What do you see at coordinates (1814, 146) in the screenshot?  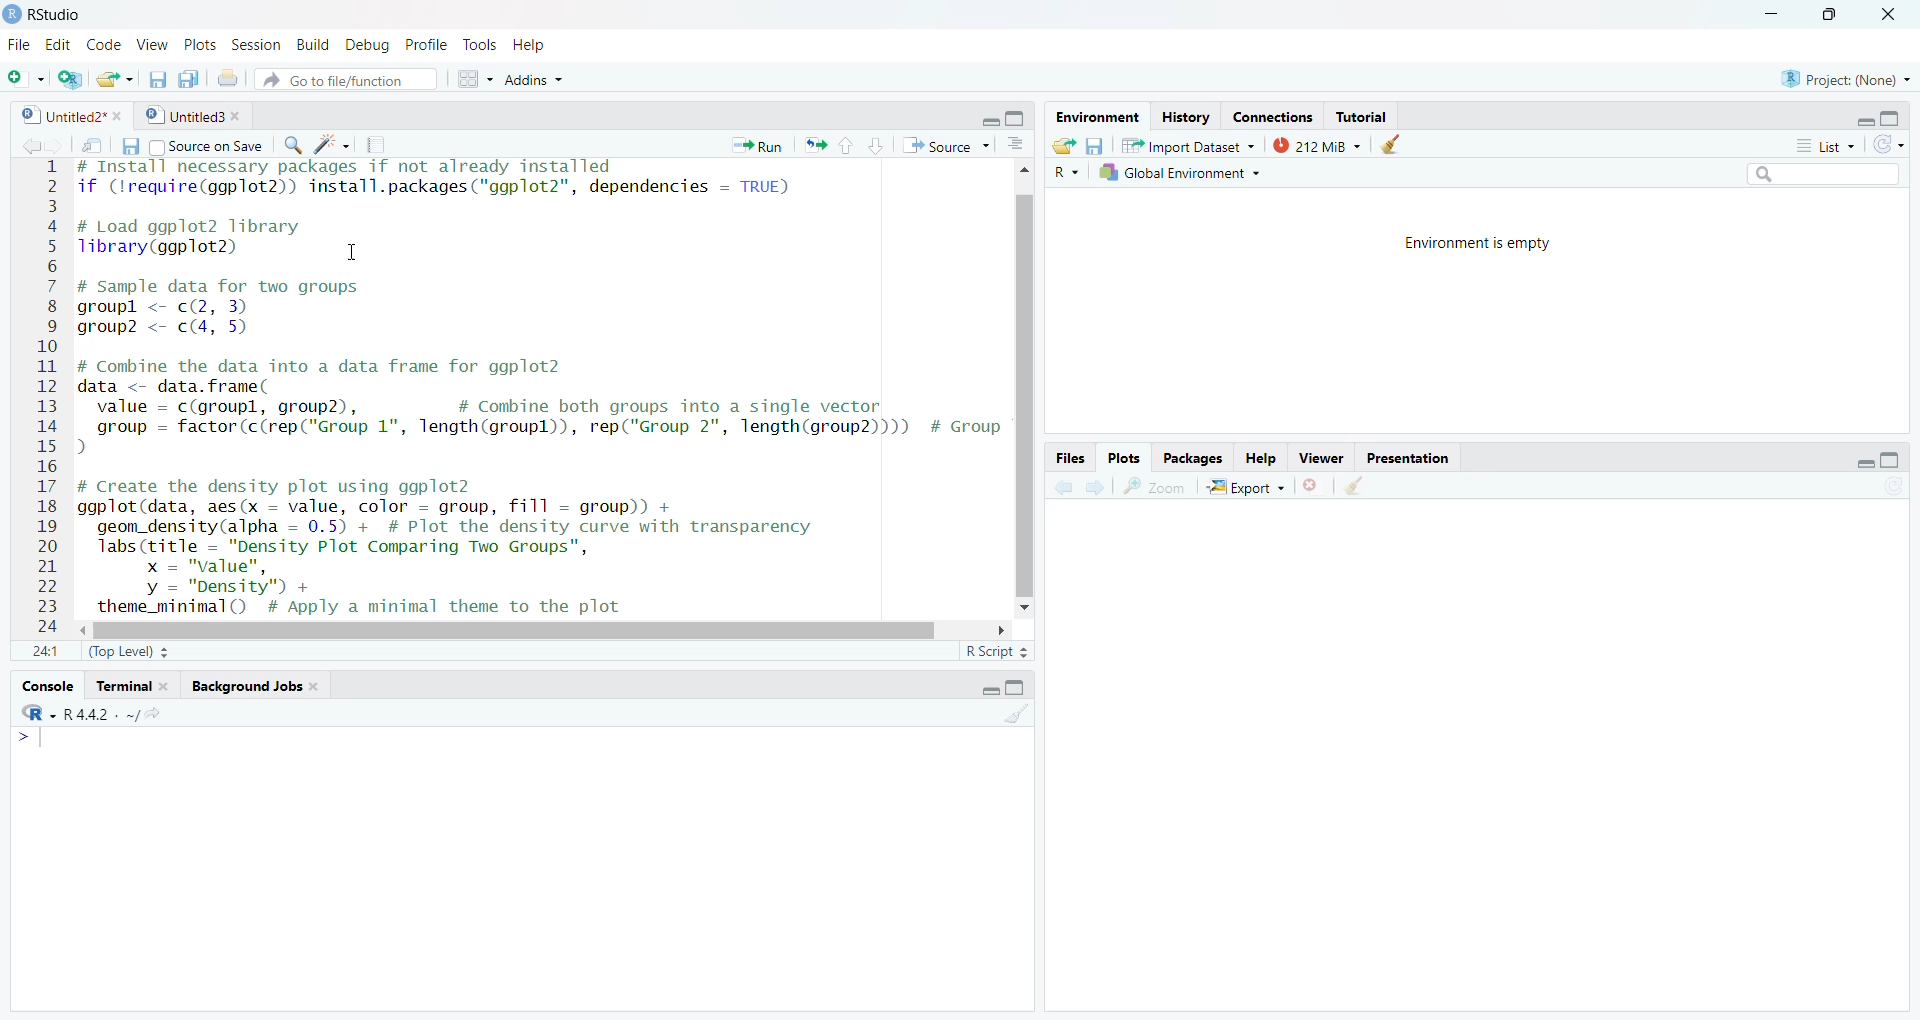 I see `list` at bounding box center [1814, 146].